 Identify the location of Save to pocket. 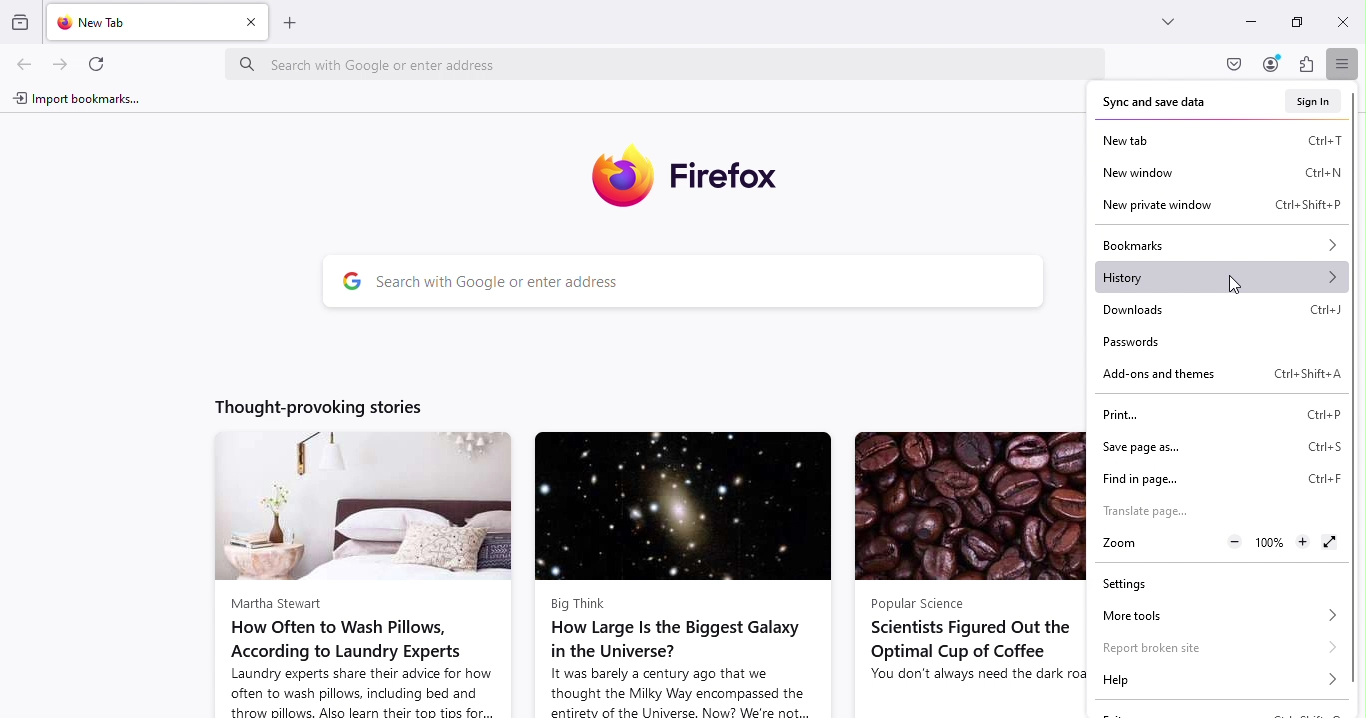
(1232, 64).